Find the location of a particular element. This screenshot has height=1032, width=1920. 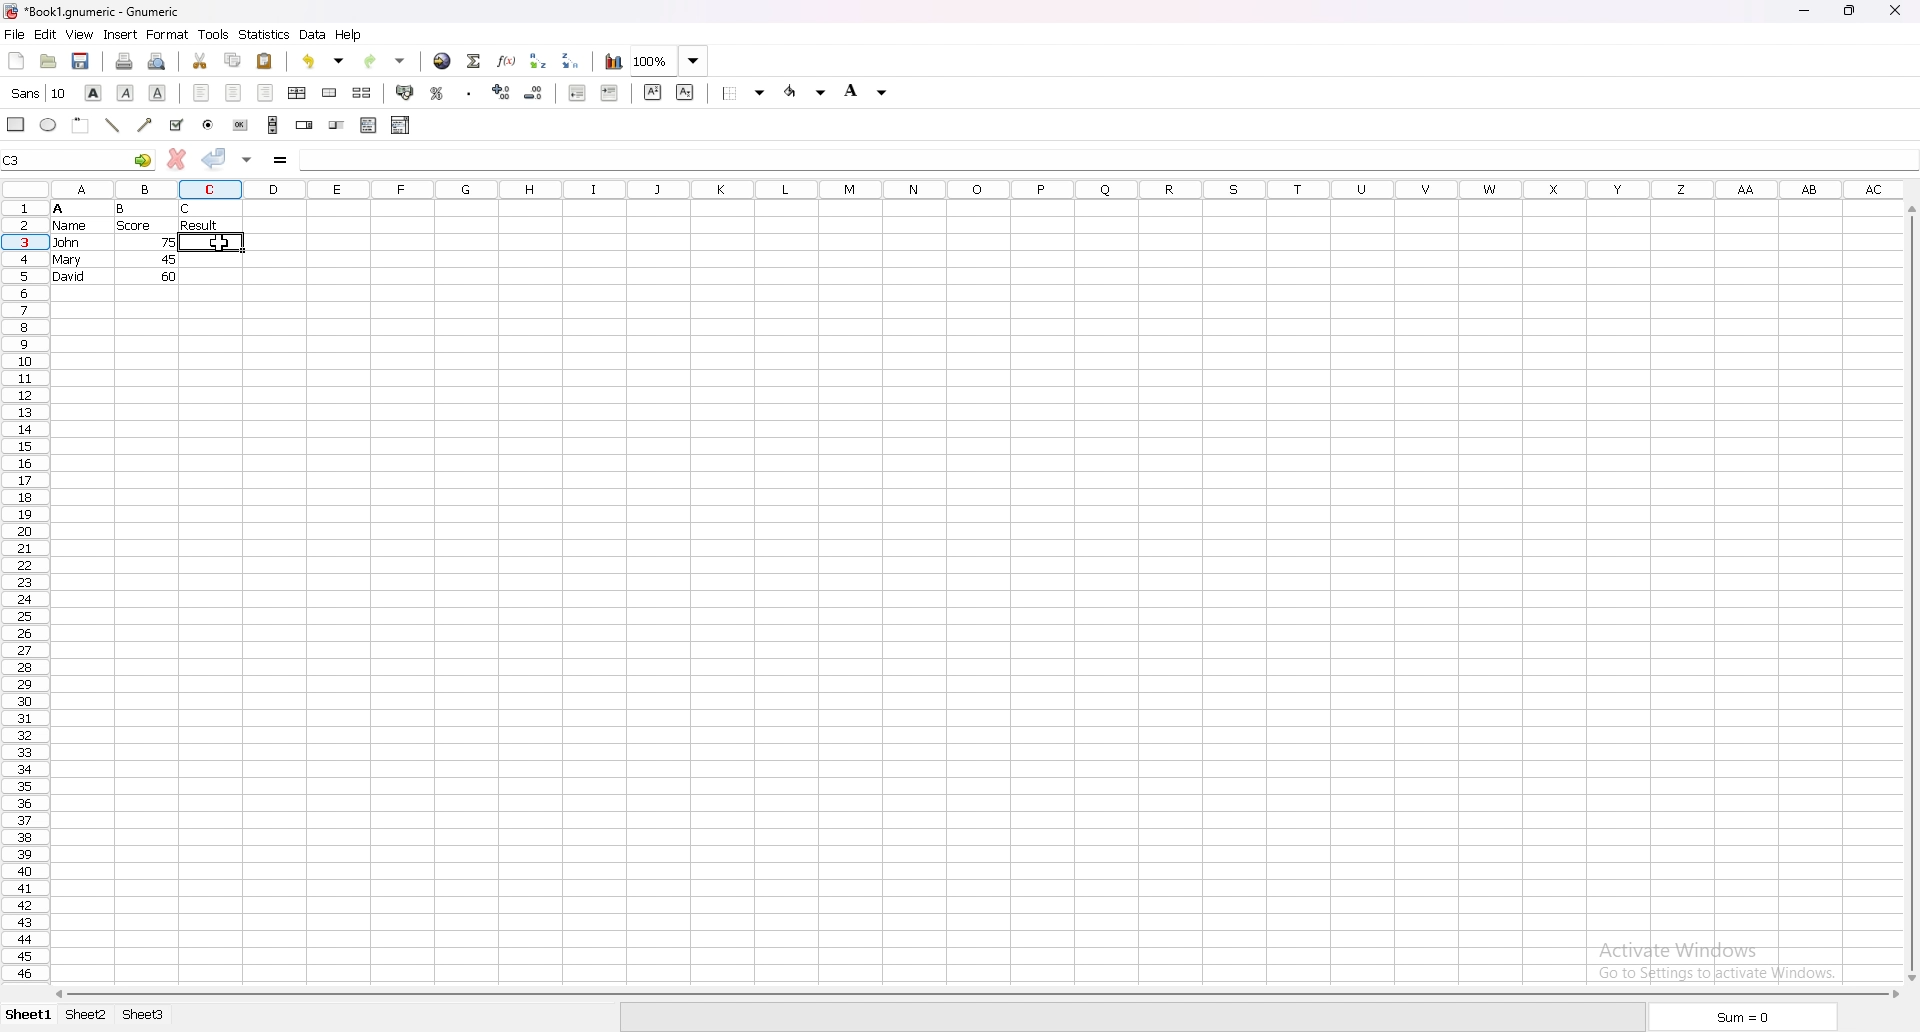

increase decimals is located at coordinates (504, 92).